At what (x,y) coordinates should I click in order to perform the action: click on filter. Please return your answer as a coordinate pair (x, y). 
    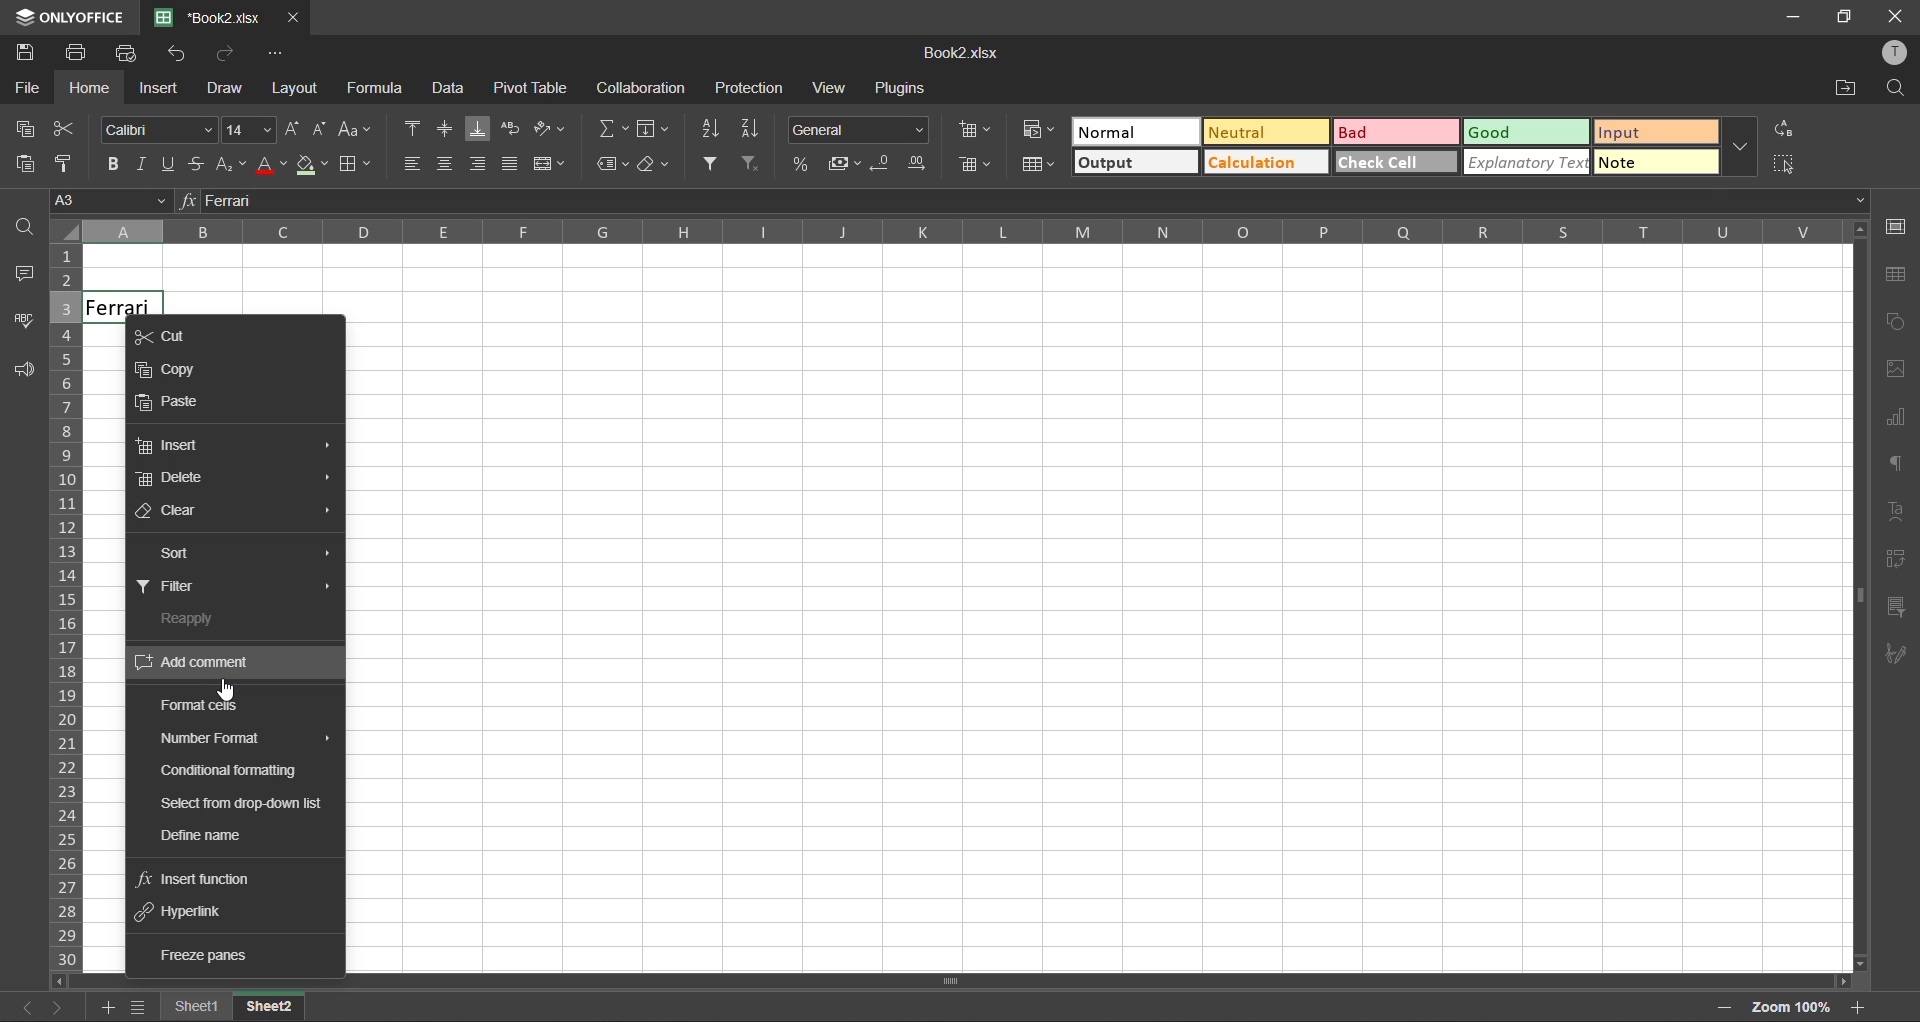
    Looking at the image, I should click on (711, 163).